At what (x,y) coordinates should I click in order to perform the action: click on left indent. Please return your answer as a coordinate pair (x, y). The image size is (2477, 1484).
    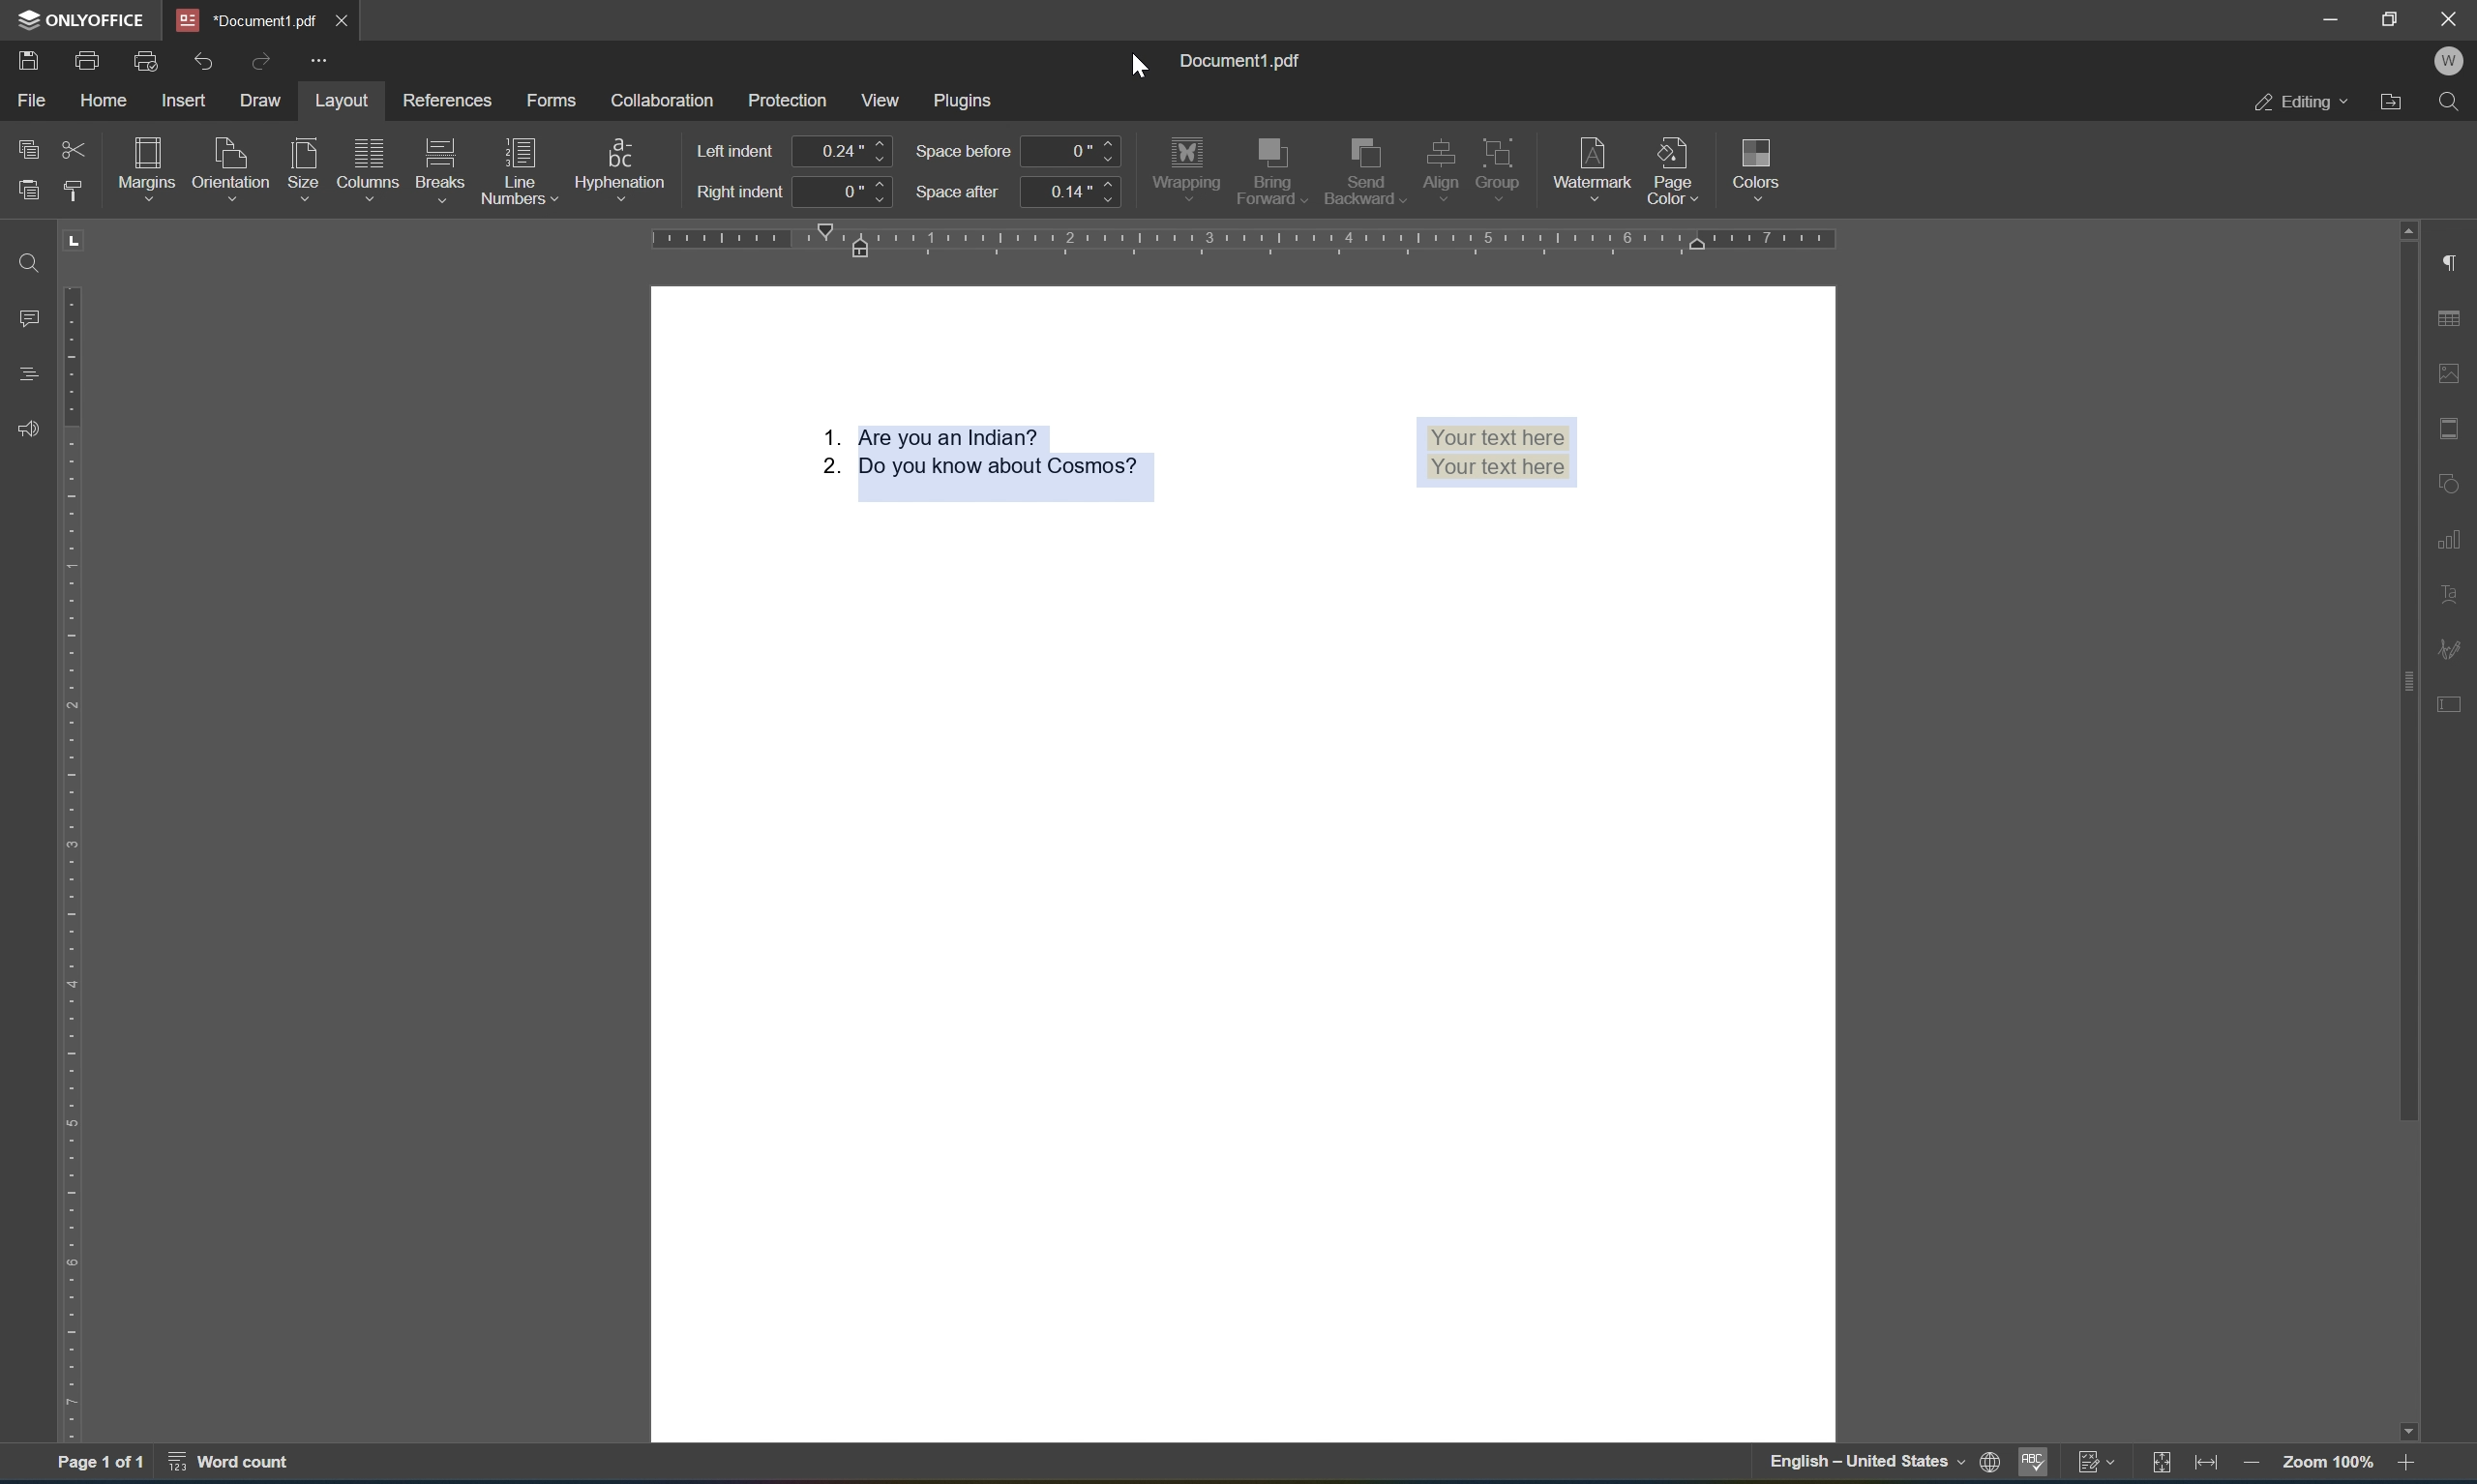
    Looking at the image, I should click on (736, 150).